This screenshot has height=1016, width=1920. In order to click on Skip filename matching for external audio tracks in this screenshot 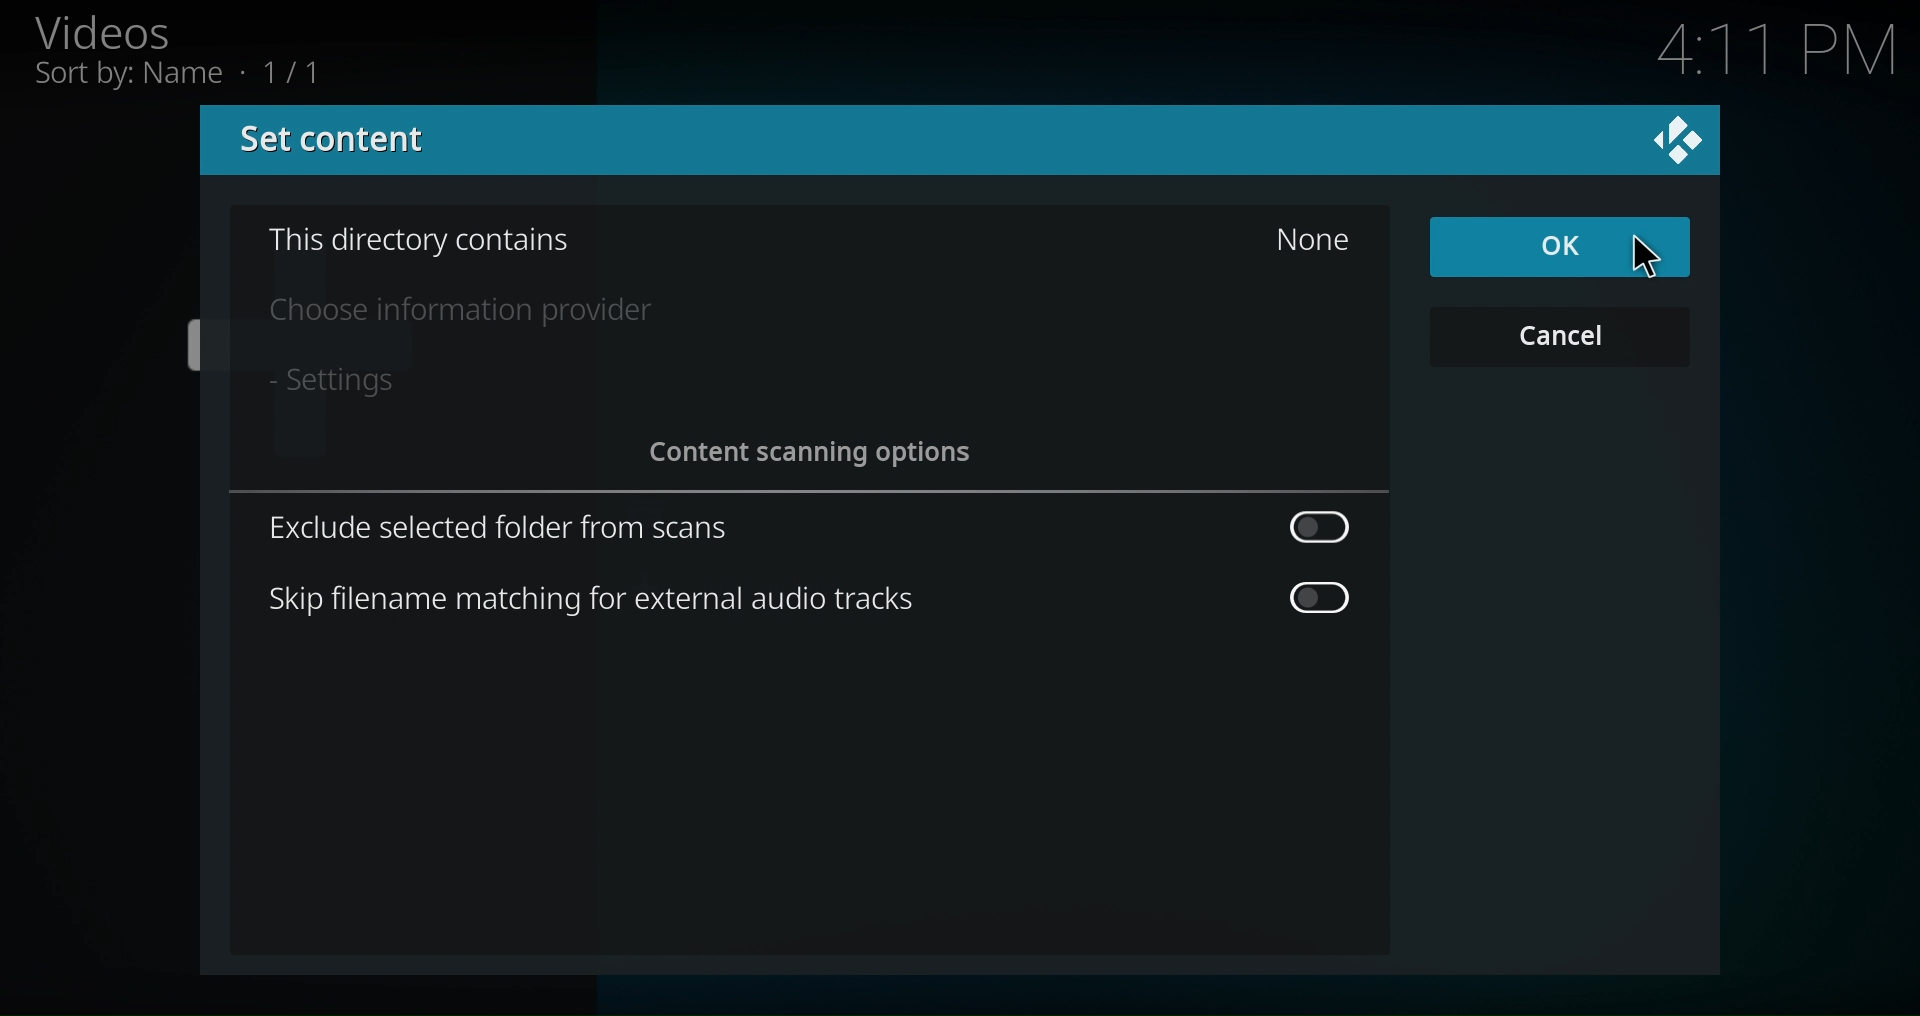, I will do `click(582, 595)`.